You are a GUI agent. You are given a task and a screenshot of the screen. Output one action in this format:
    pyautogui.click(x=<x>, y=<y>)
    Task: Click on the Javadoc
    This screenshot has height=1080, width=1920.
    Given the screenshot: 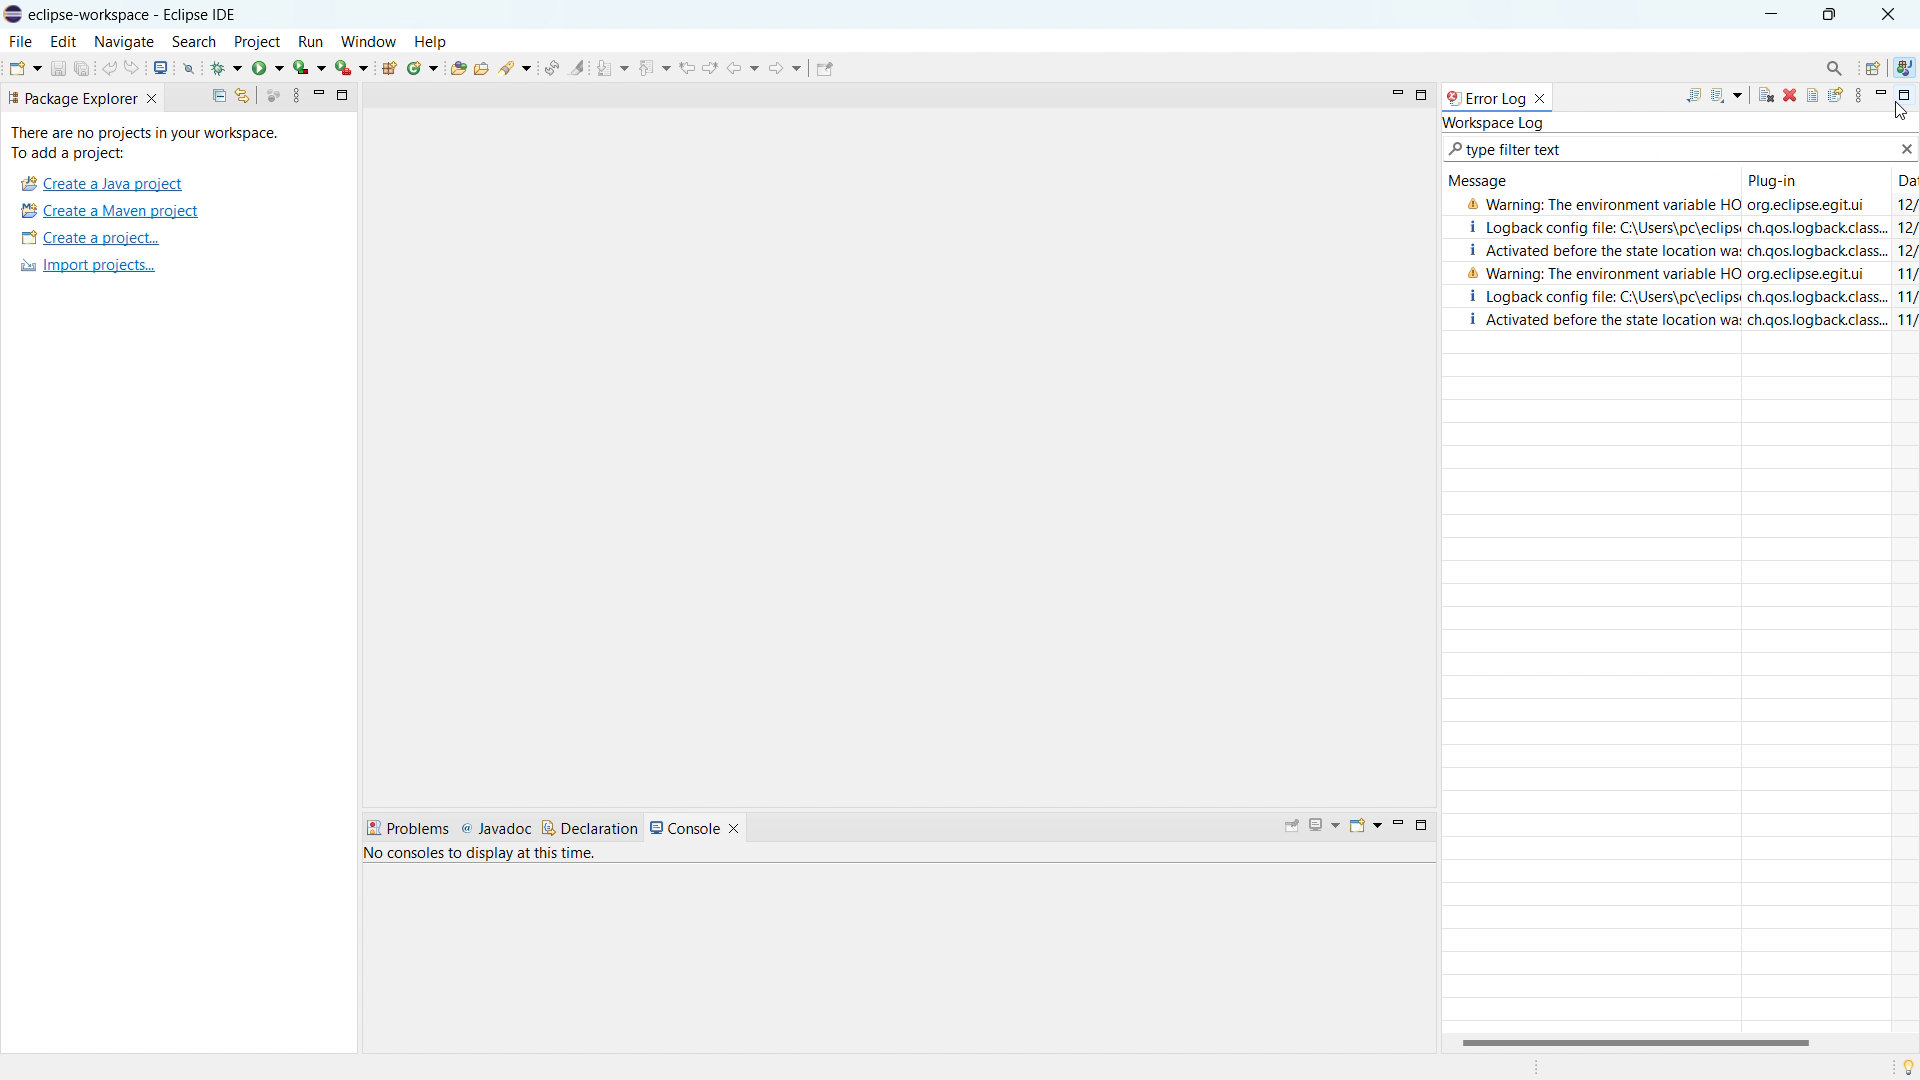 What is the action you would take?
    pyautogui.click(x=495, y=829)
    